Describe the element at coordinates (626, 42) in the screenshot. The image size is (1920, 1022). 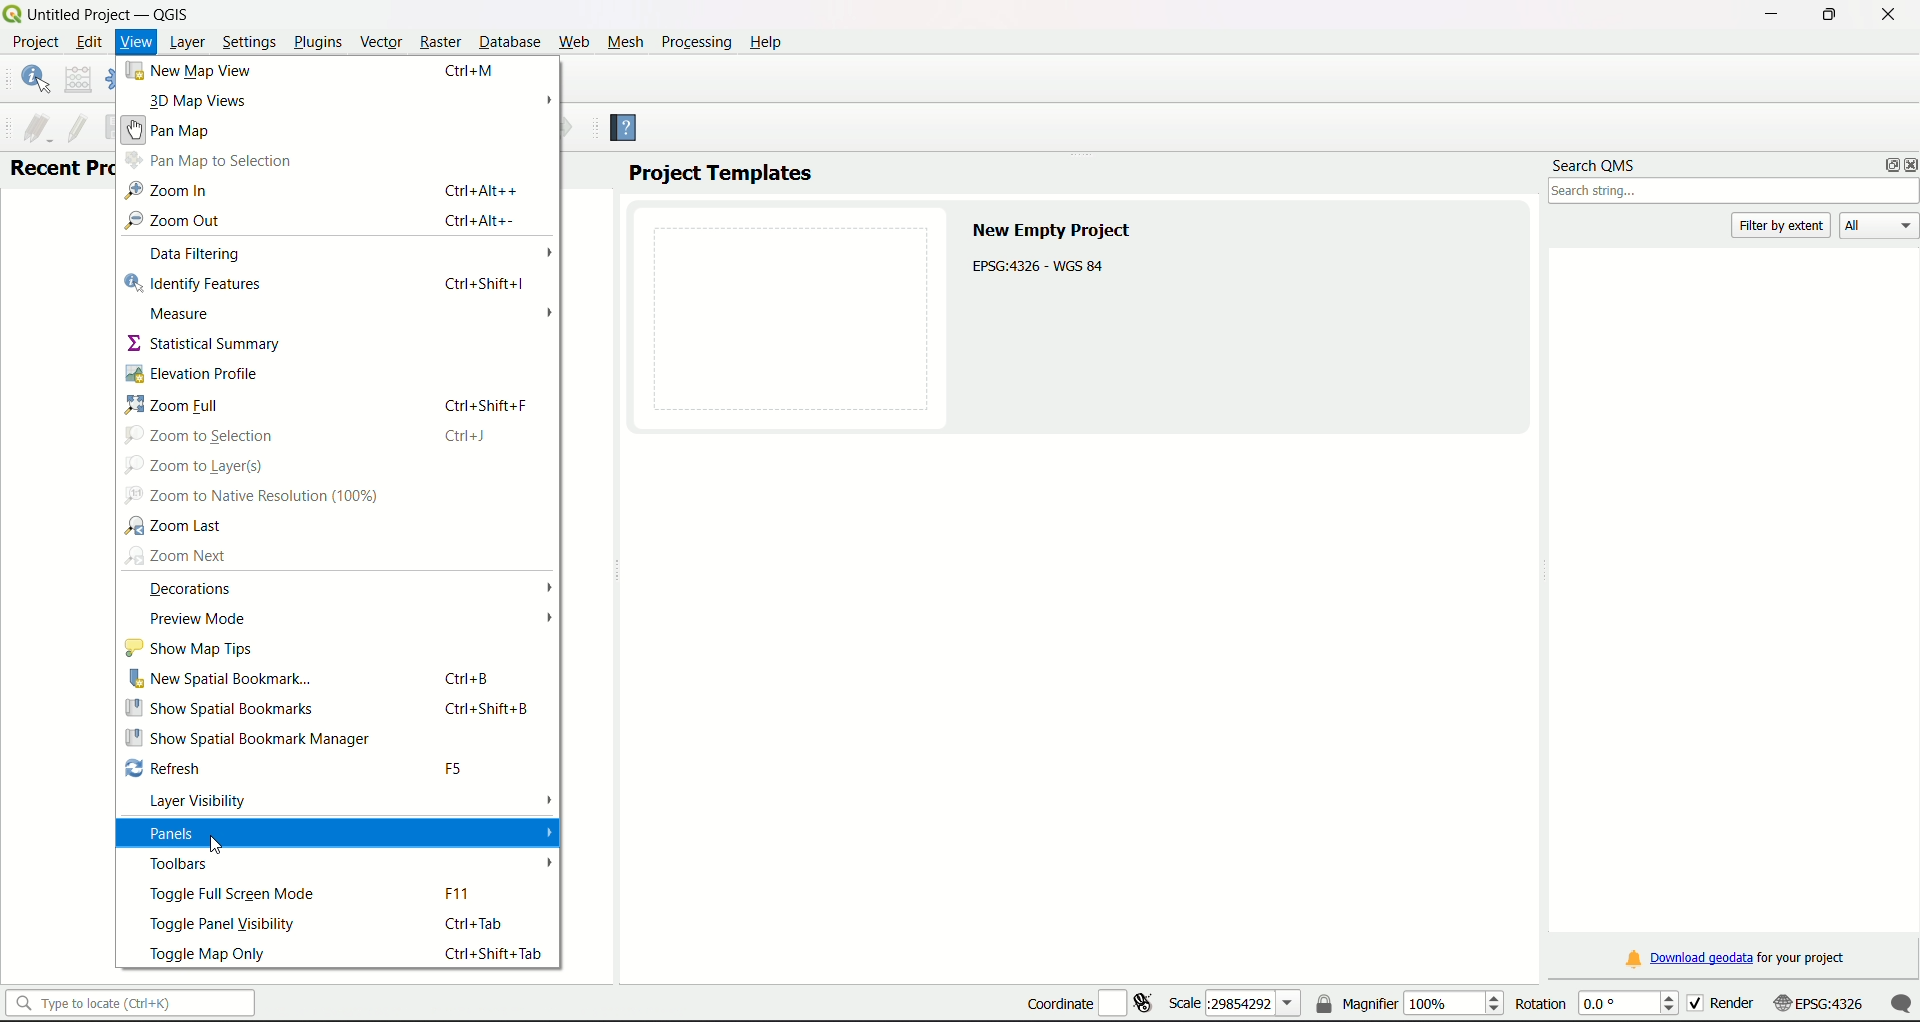
I see `Mesh` at that location.